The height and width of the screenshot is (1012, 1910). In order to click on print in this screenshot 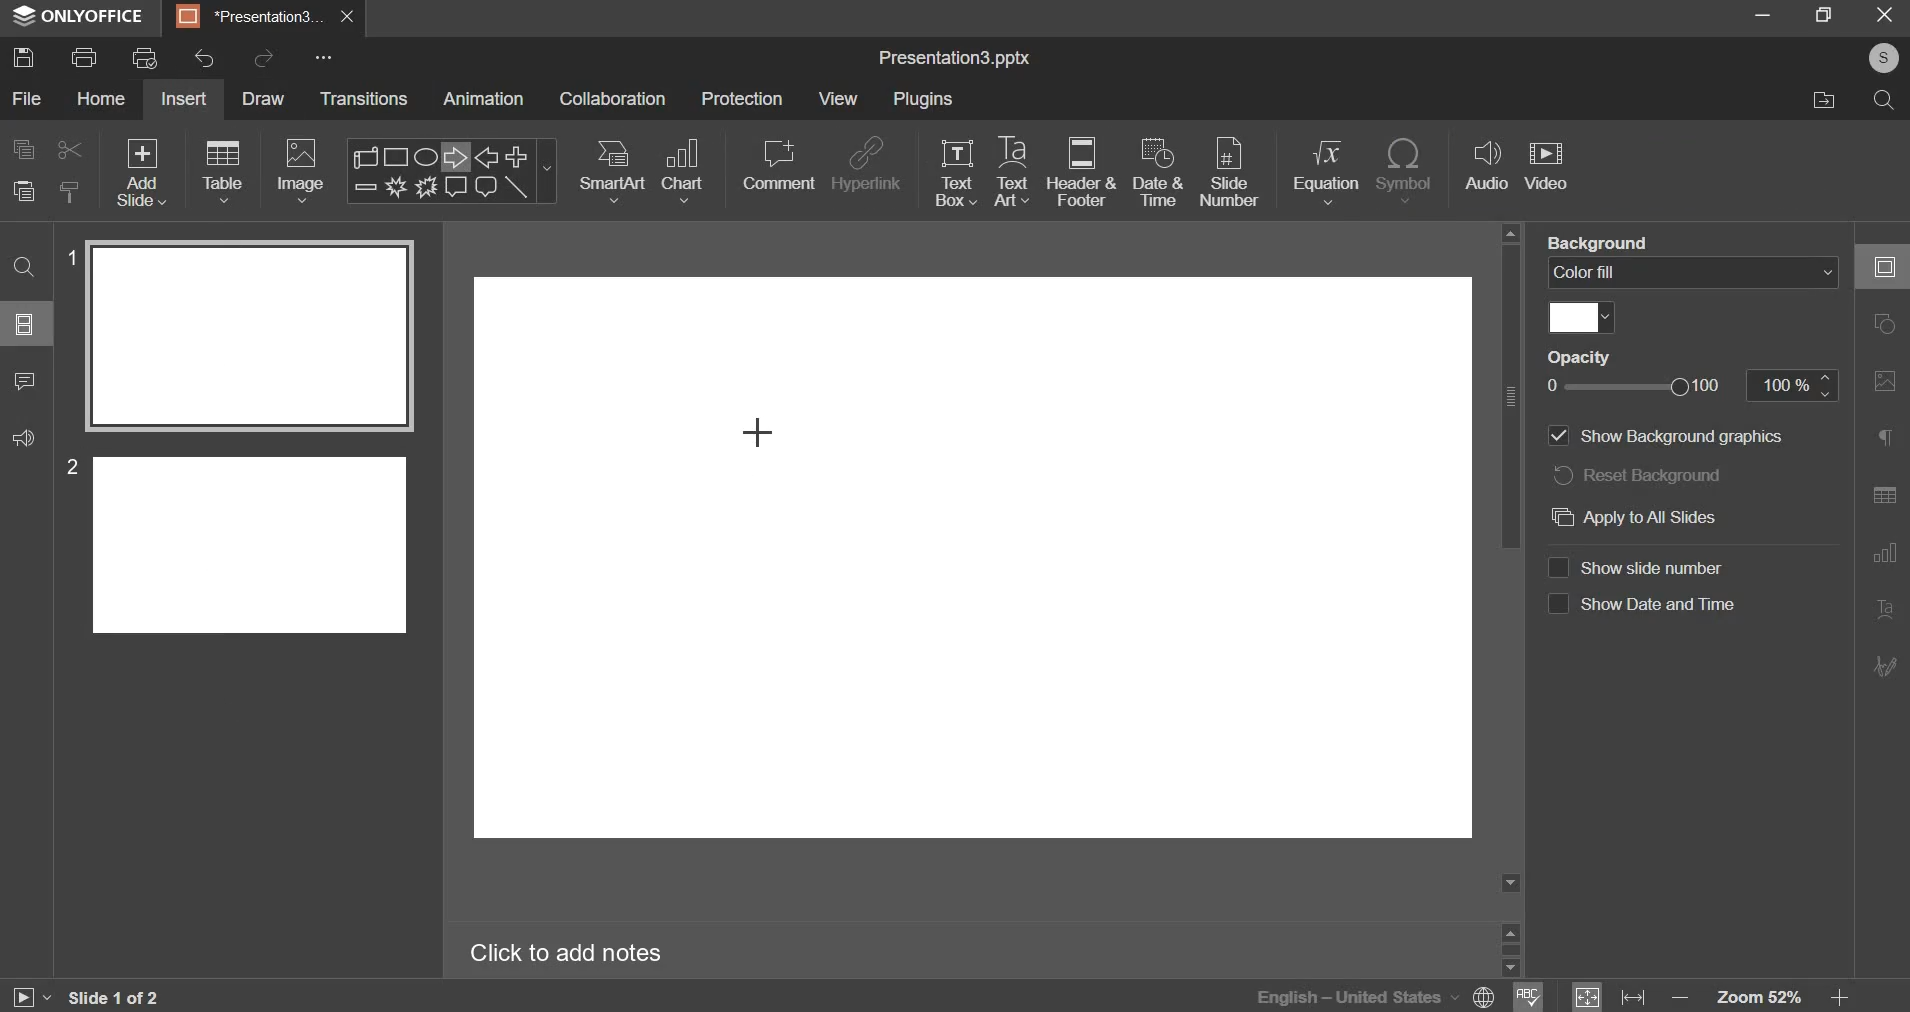, I will do `click(83, 57)`.